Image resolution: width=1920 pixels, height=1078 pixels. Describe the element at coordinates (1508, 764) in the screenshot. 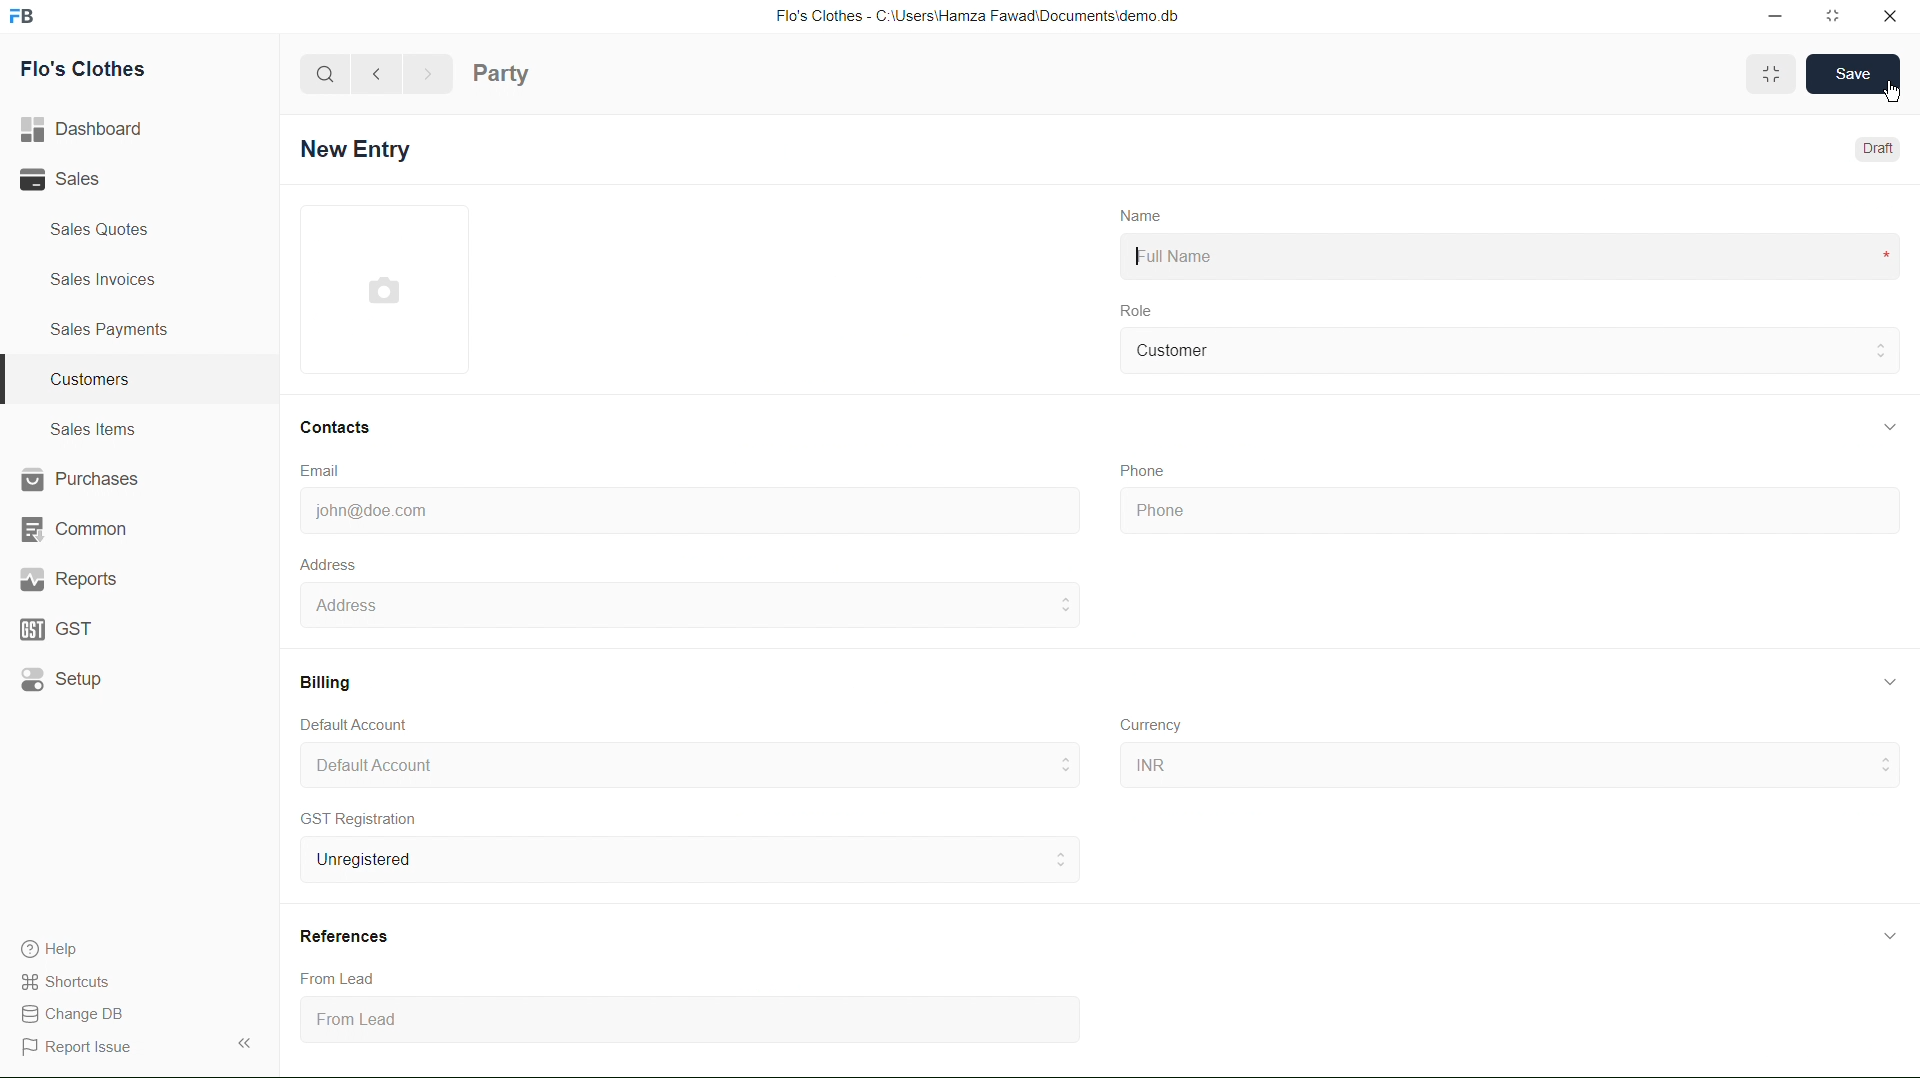

I see `INR` at that location.